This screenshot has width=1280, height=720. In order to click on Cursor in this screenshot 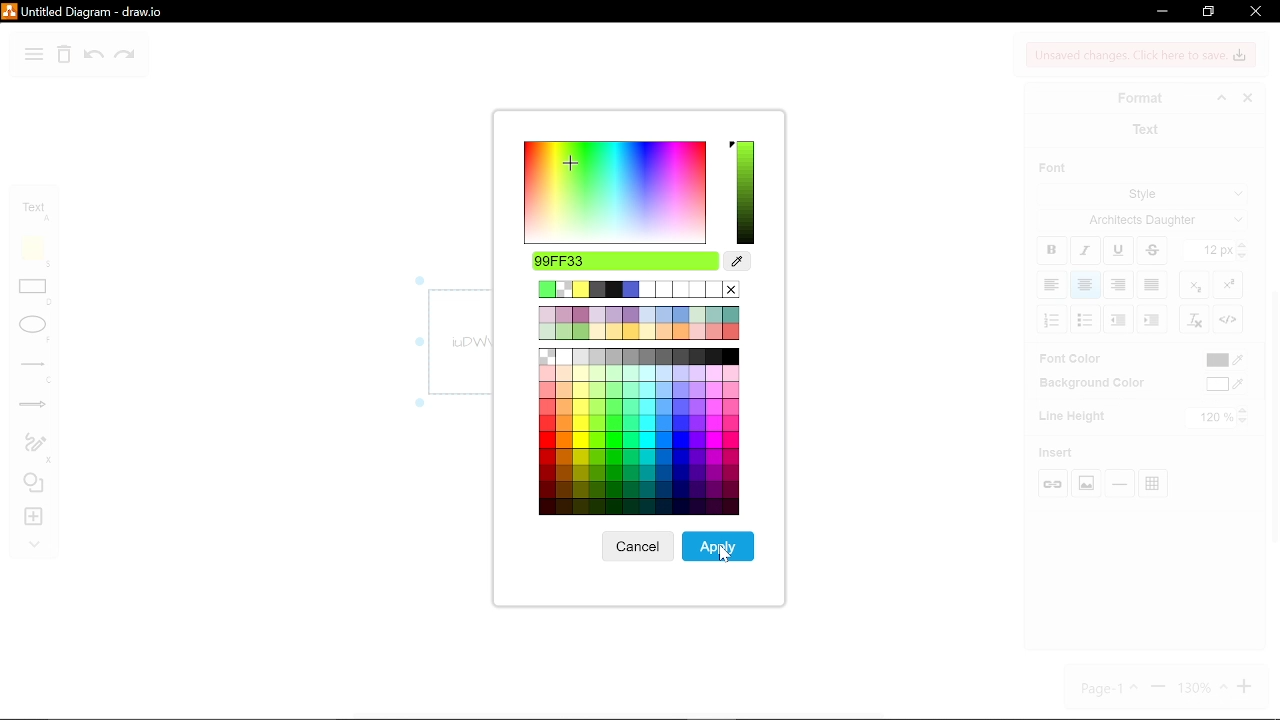, I will do `click(725, 558)`.